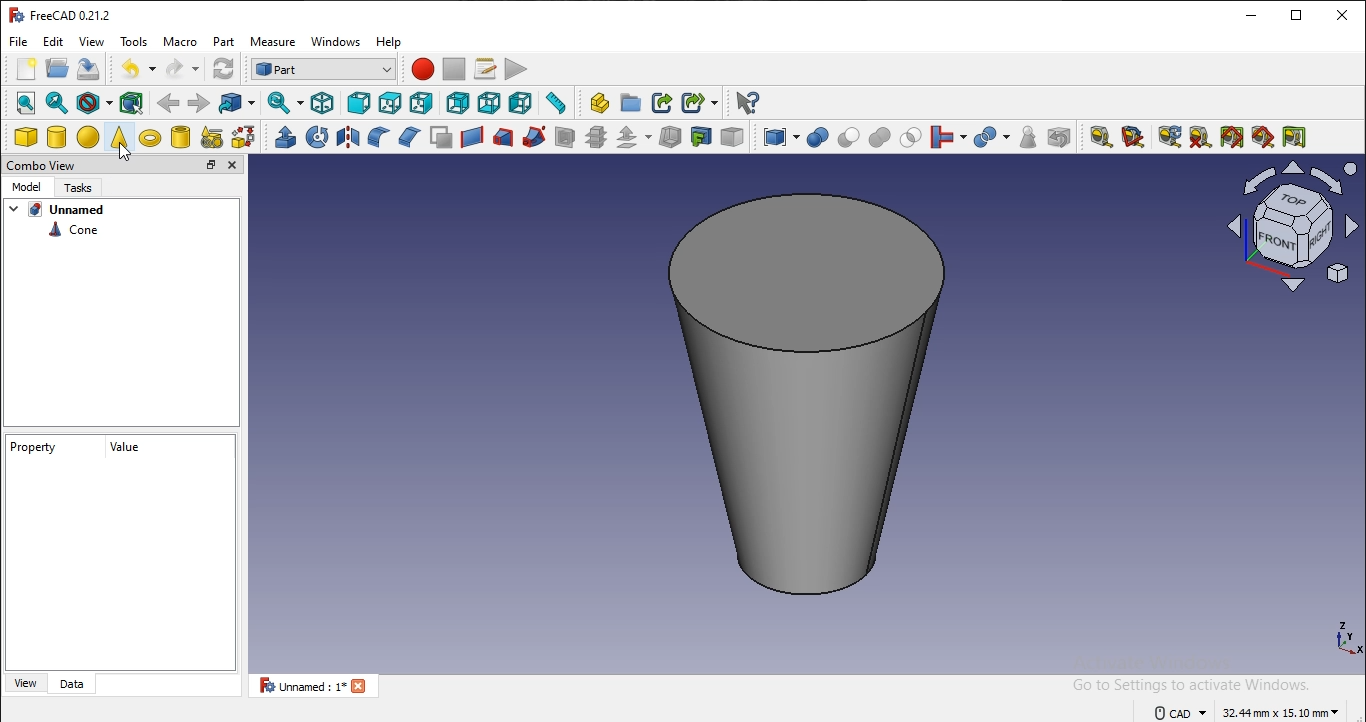 The width and height of the screenshot is (1366, 722). I want to click on fillet, so click(375, 138).